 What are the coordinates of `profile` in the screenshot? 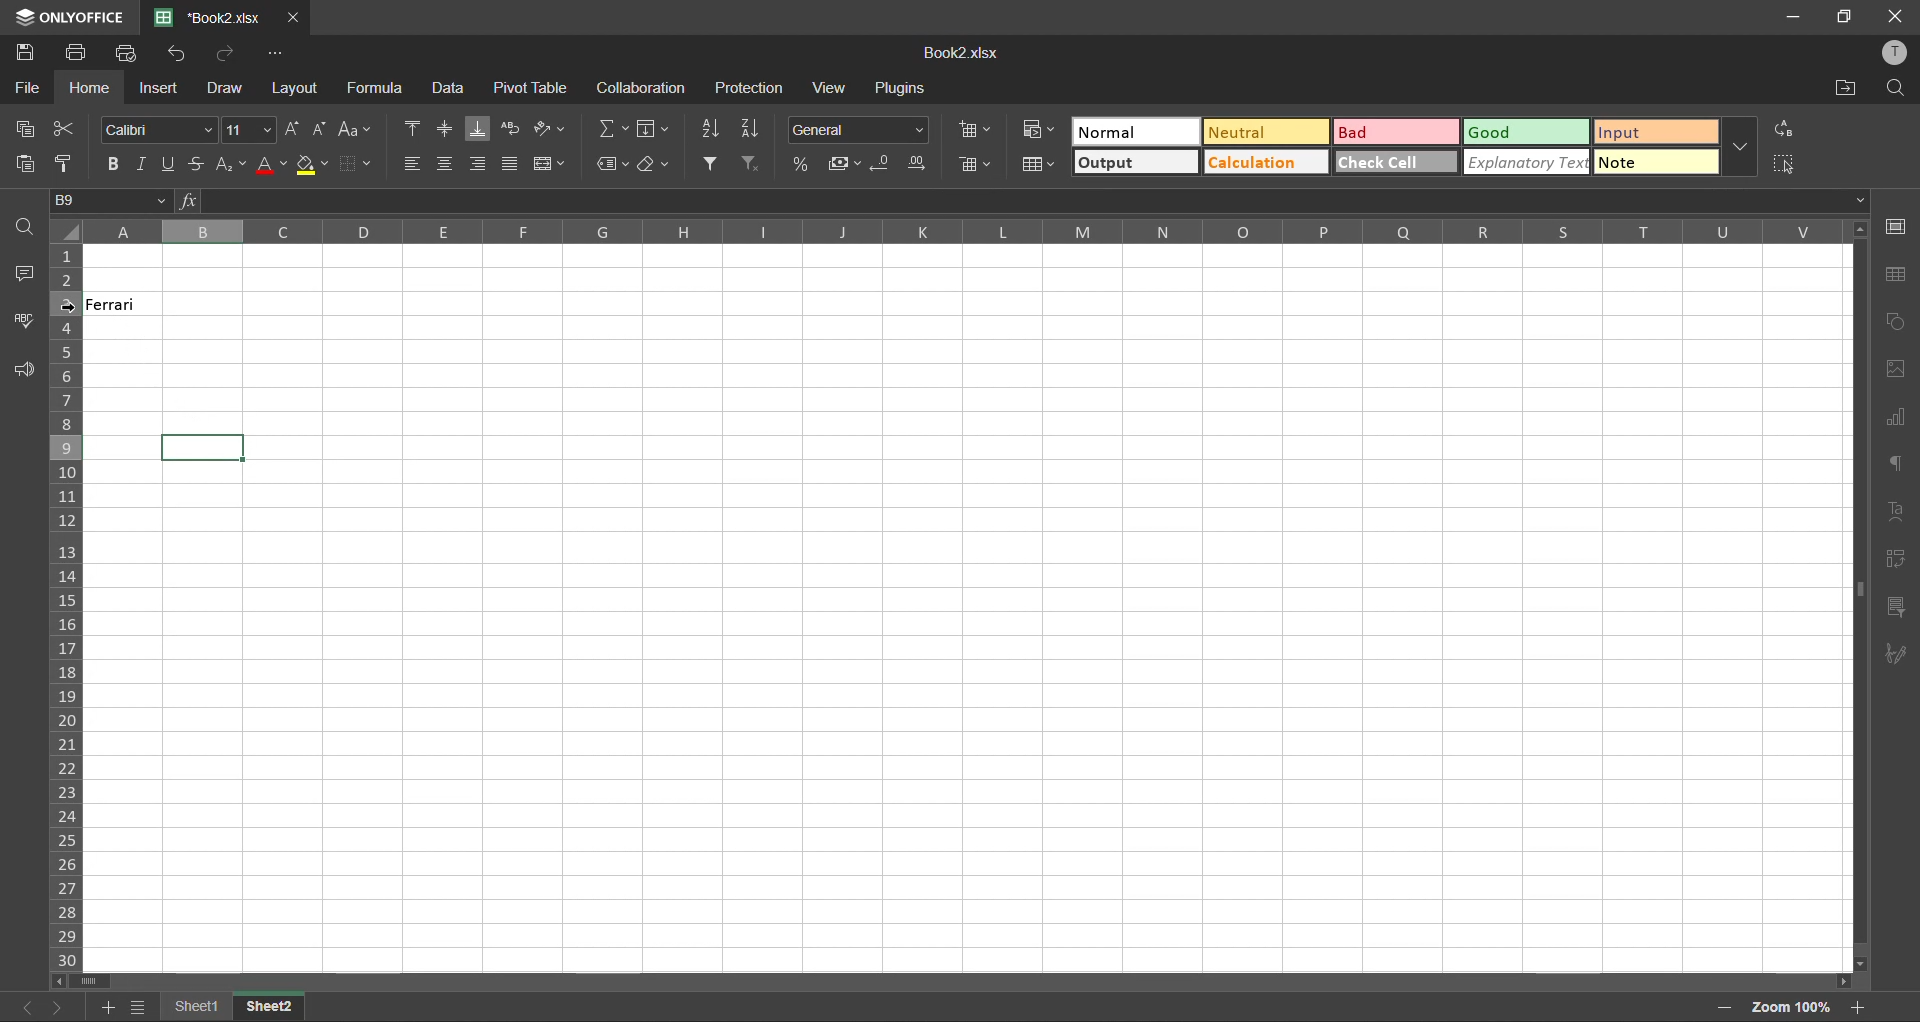 It's located at (1892, 53).